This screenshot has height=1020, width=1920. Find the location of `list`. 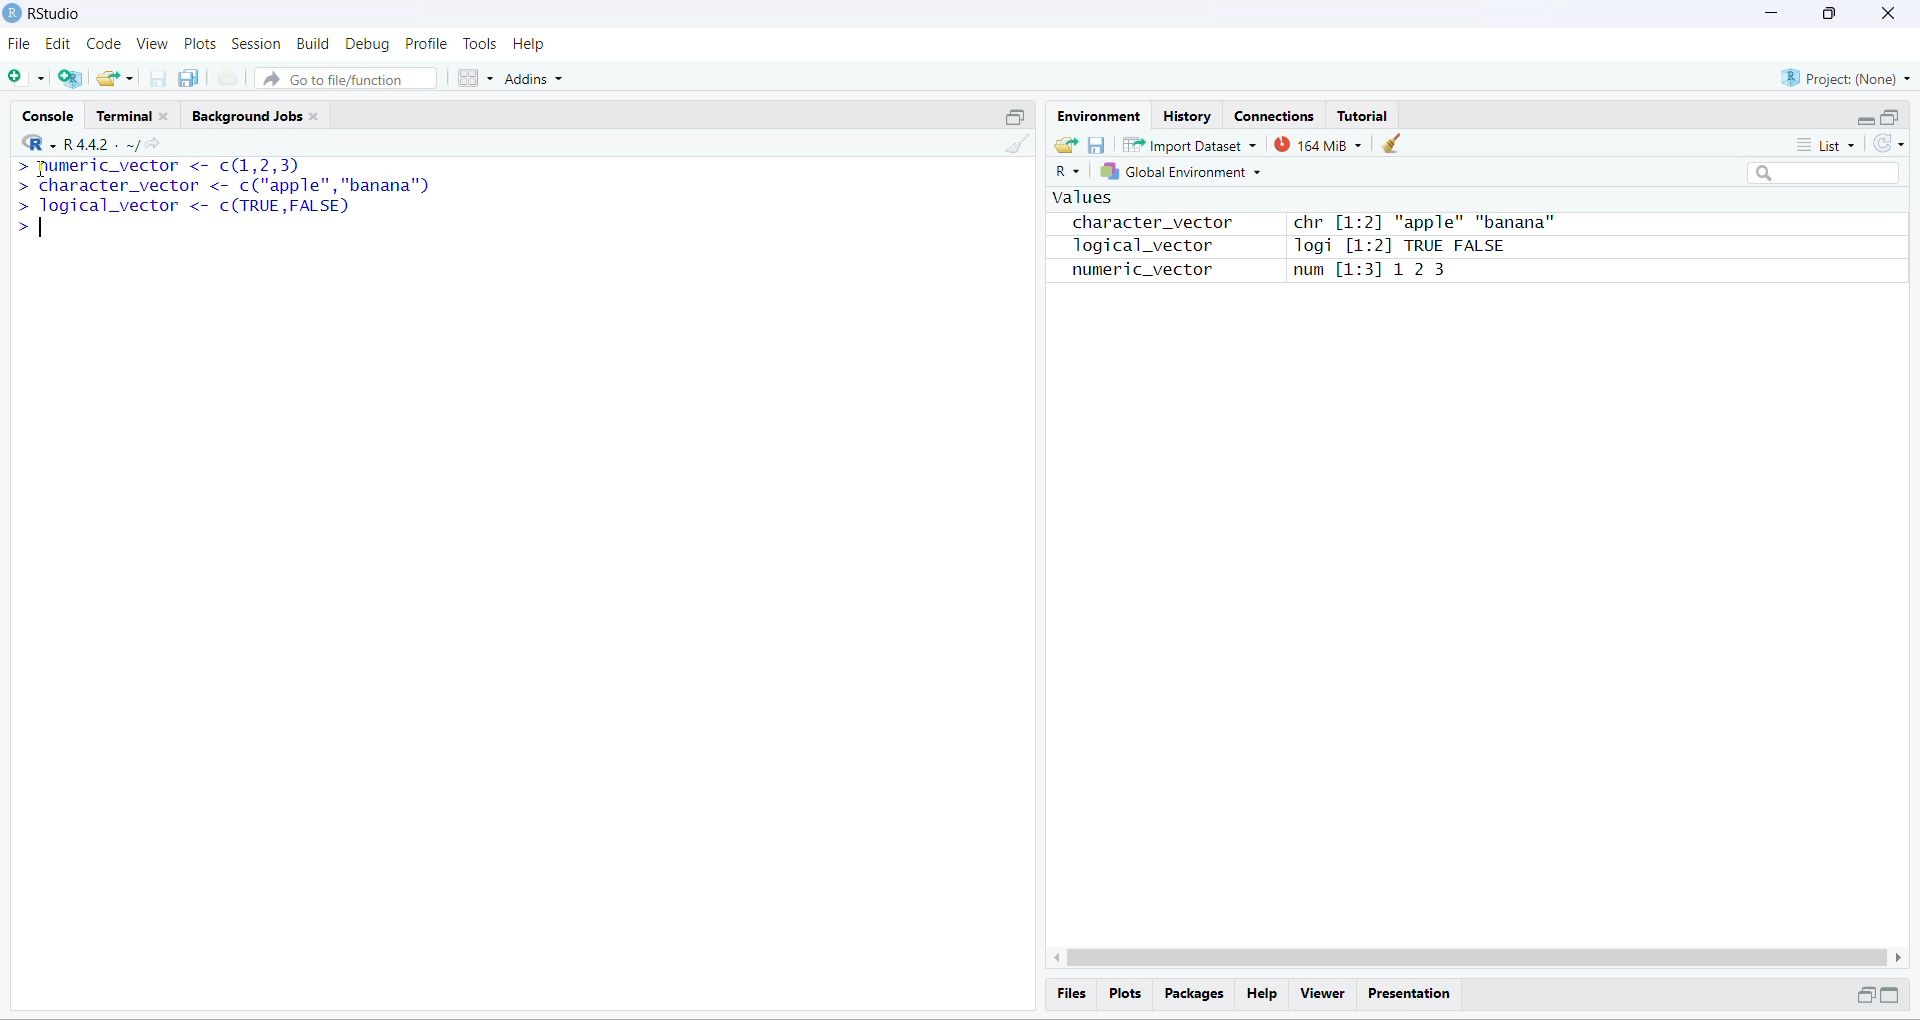

list is located at coordinates (1832, 144).